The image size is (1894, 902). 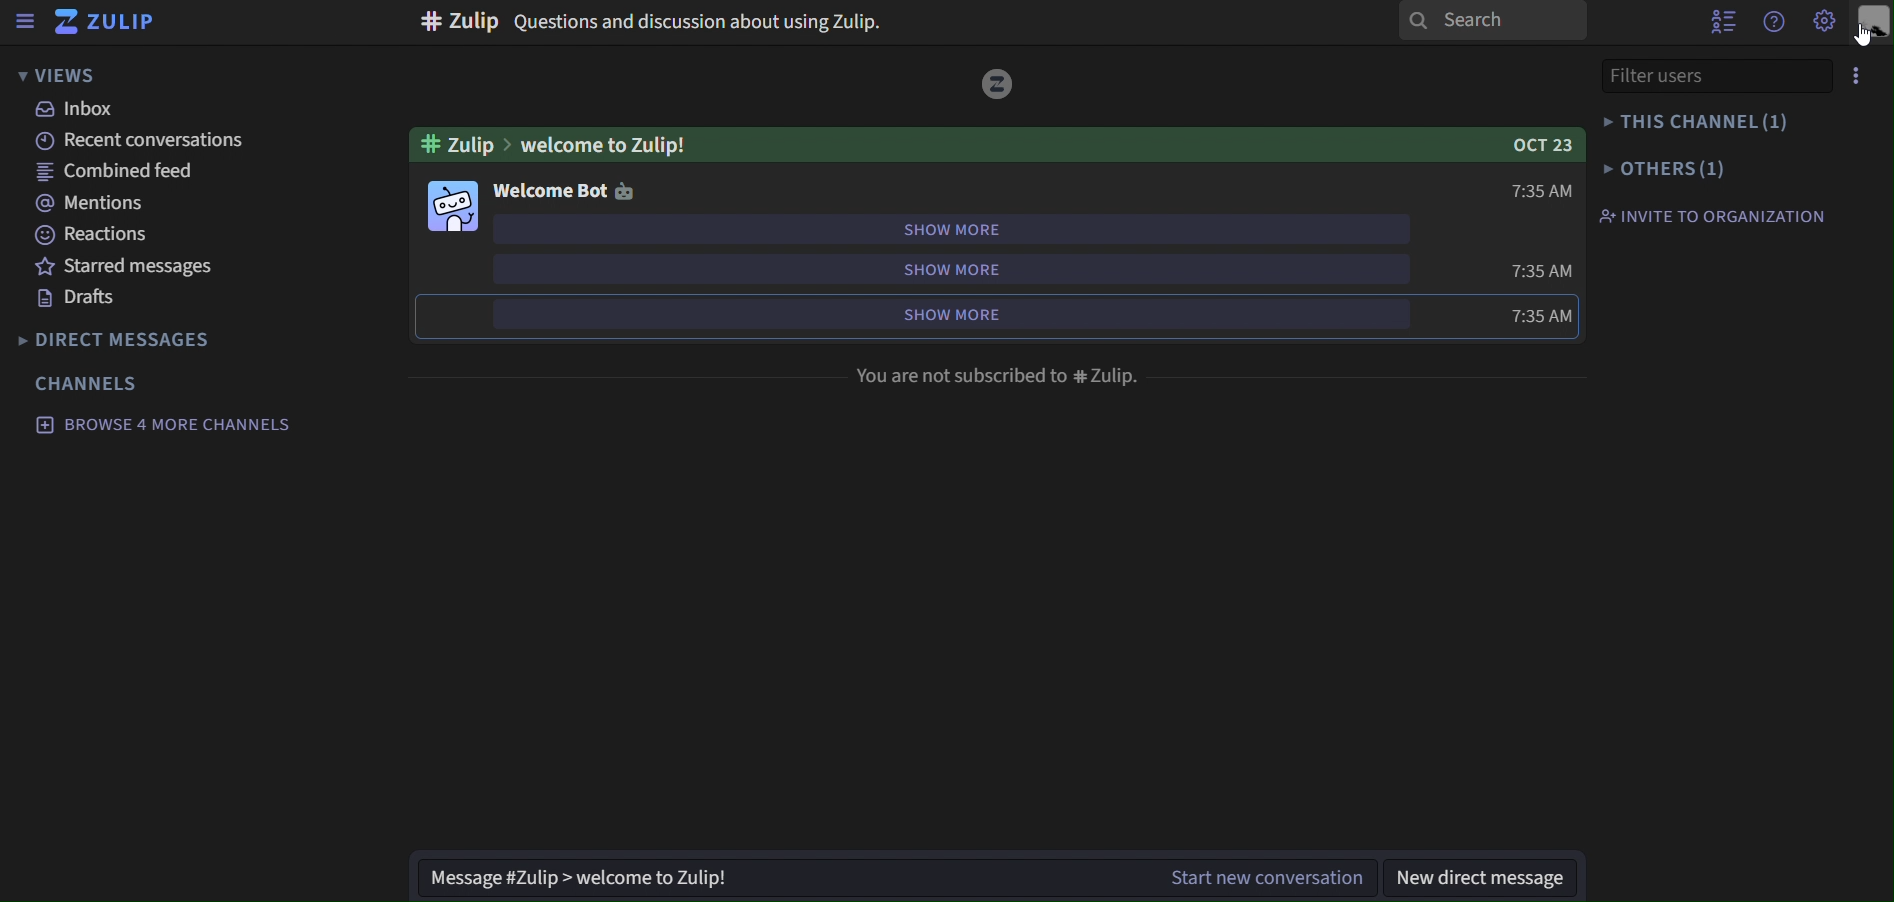 I want to click on sidebar, so click(x=27, y=21).